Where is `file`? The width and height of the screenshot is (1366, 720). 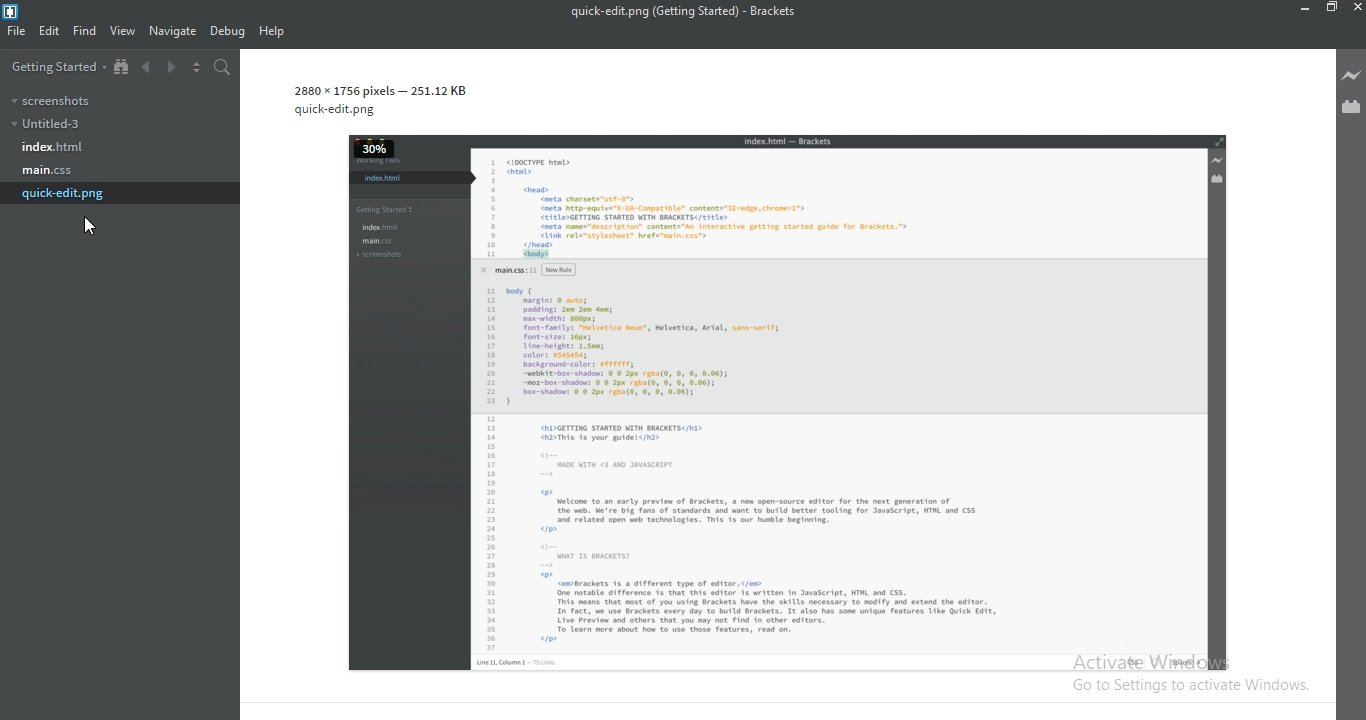 file is located at coordinates (18, 33).